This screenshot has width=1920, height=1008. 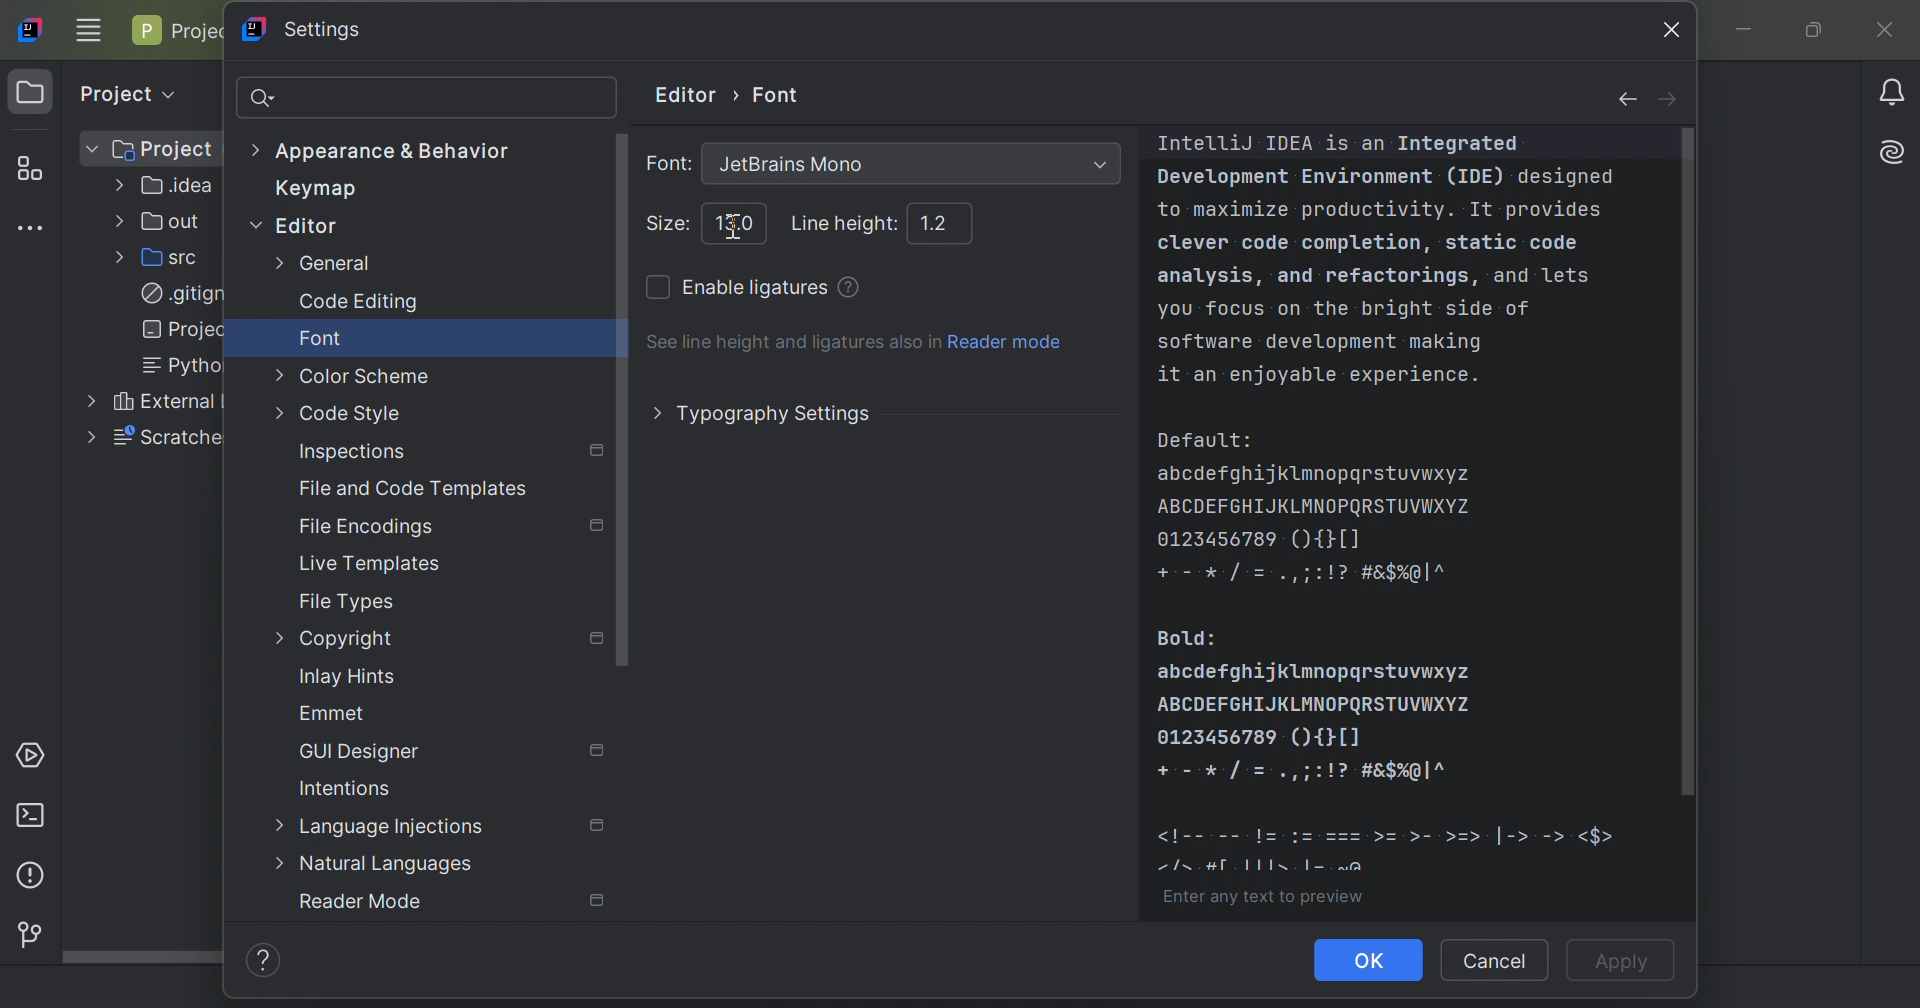 I want to click on File Encodings, so click(x=367, y=529).